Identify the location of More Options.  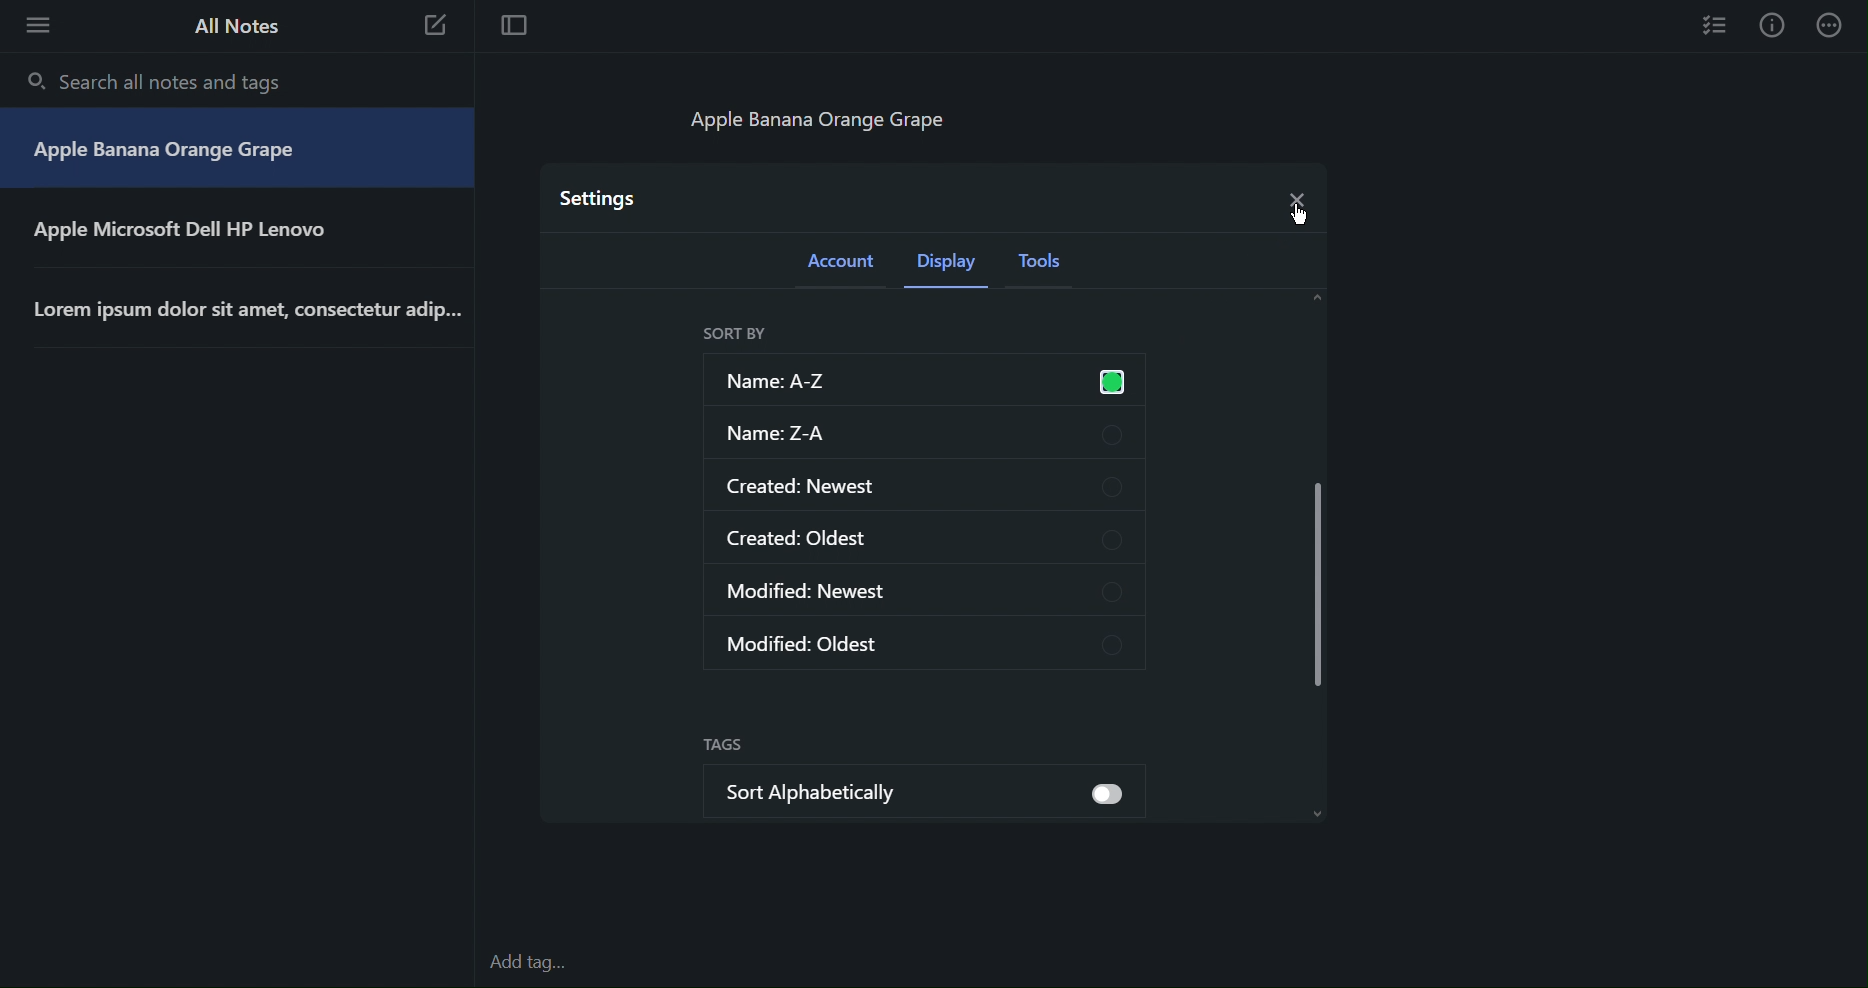
(32, 24).